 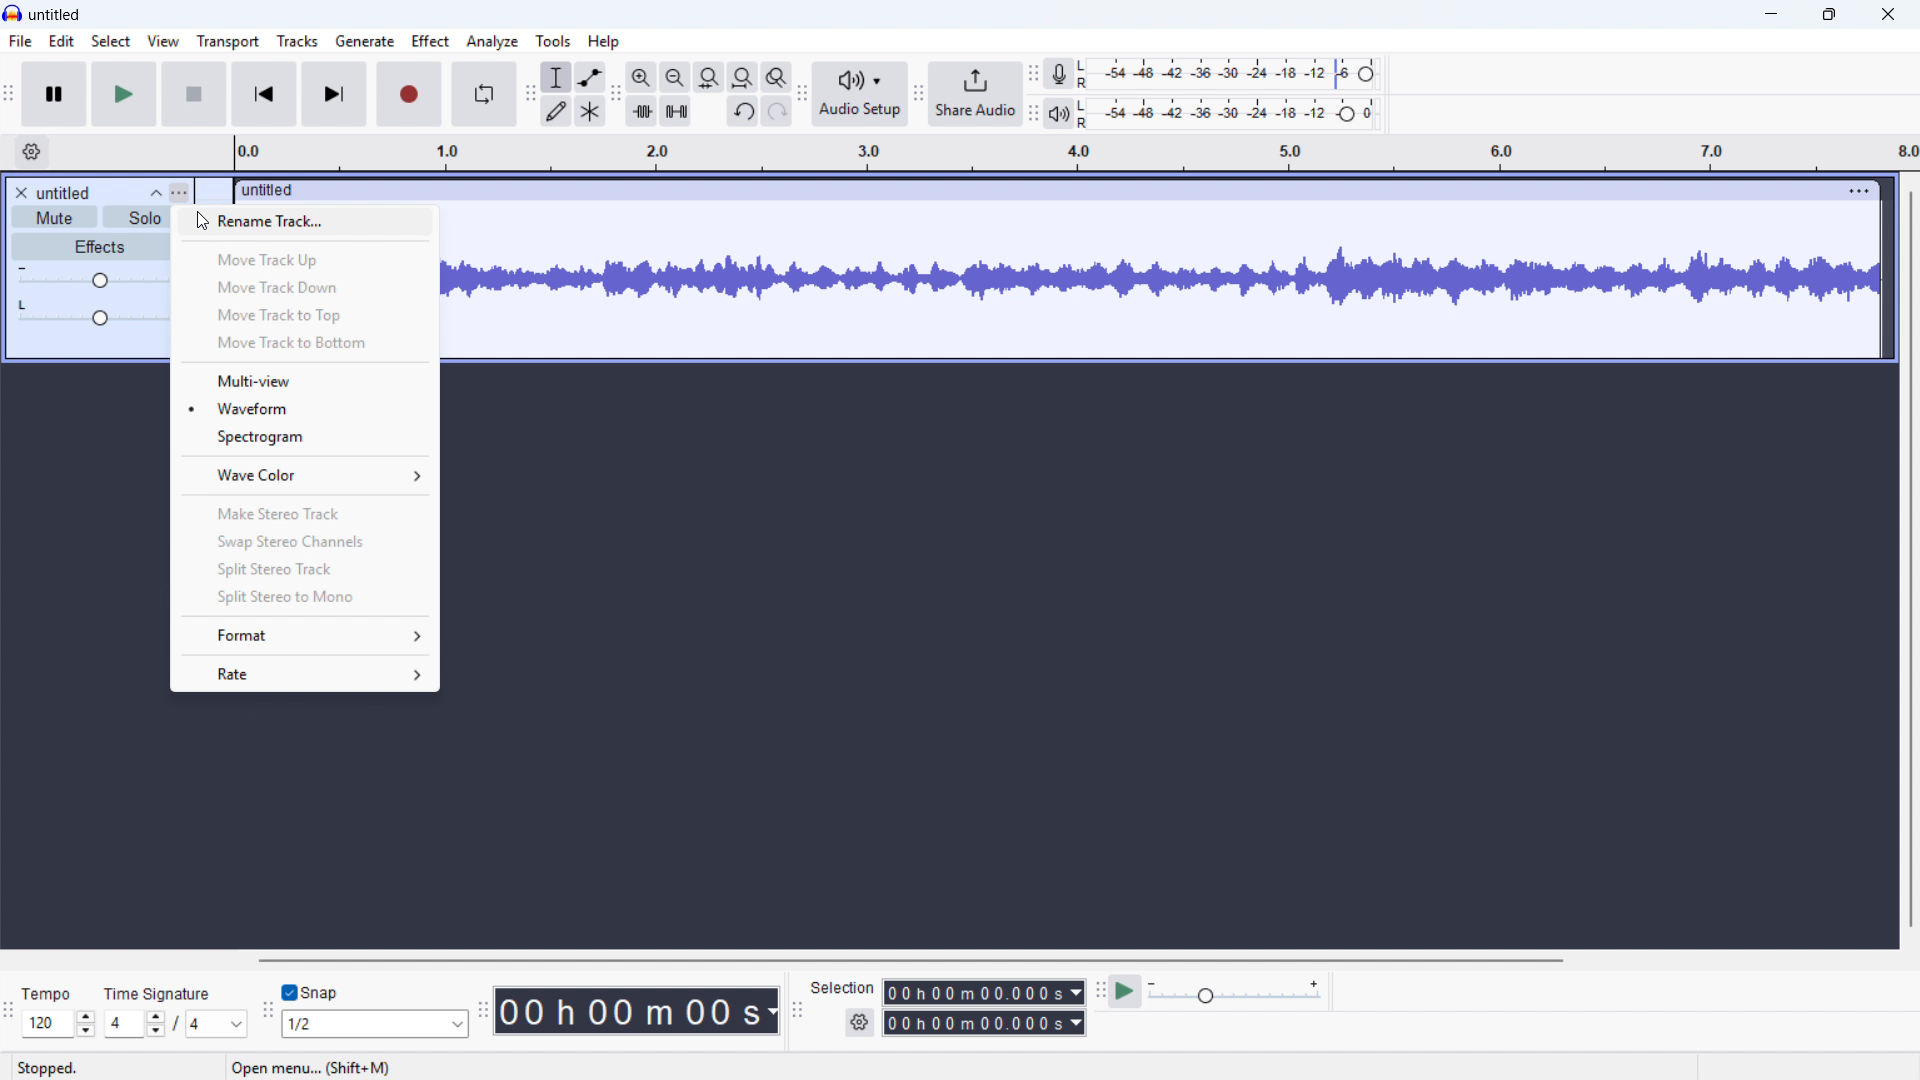 What do you see at coordinates (305, 344) in the screenshot?
I see `Move track to bottom ` at bounding box center [305, 344].